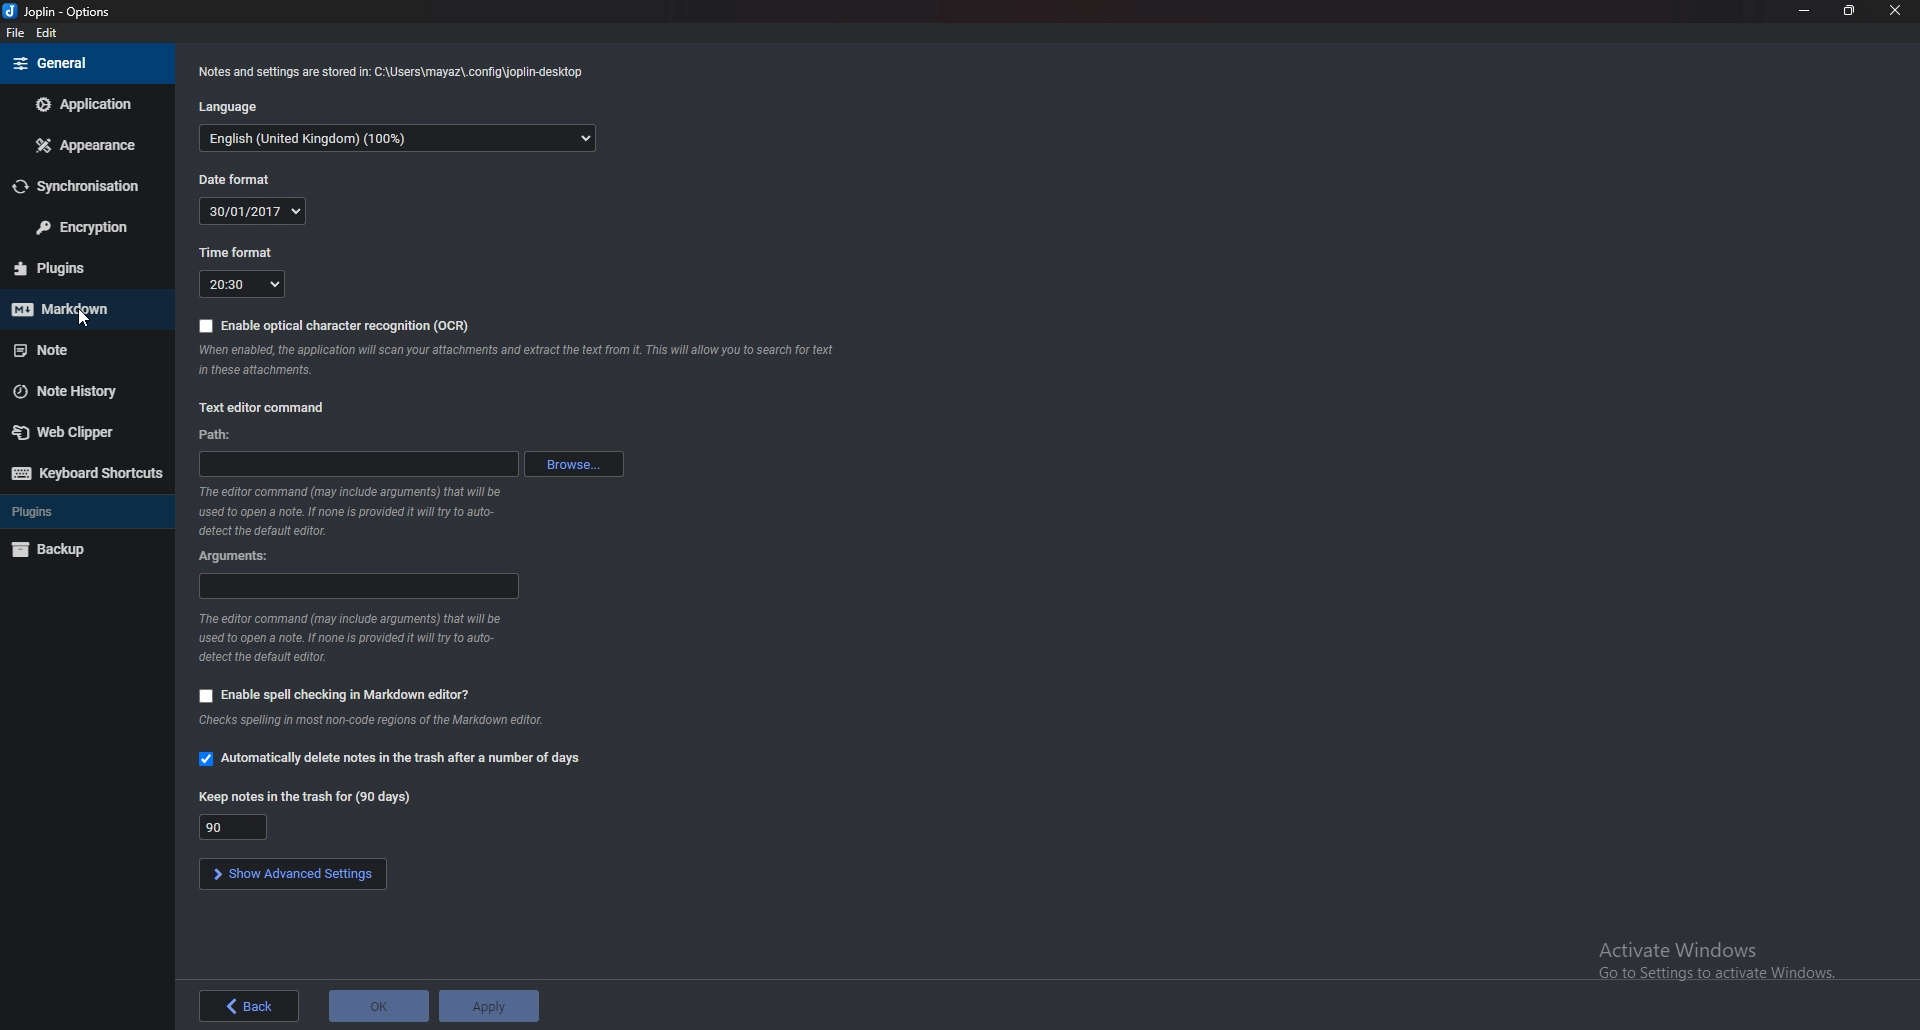 This screenshot has height=1030, width=1920. What do you see at coordinates (218, 435) in the screenshot?
I see `path` at bounding box center [218, 435].